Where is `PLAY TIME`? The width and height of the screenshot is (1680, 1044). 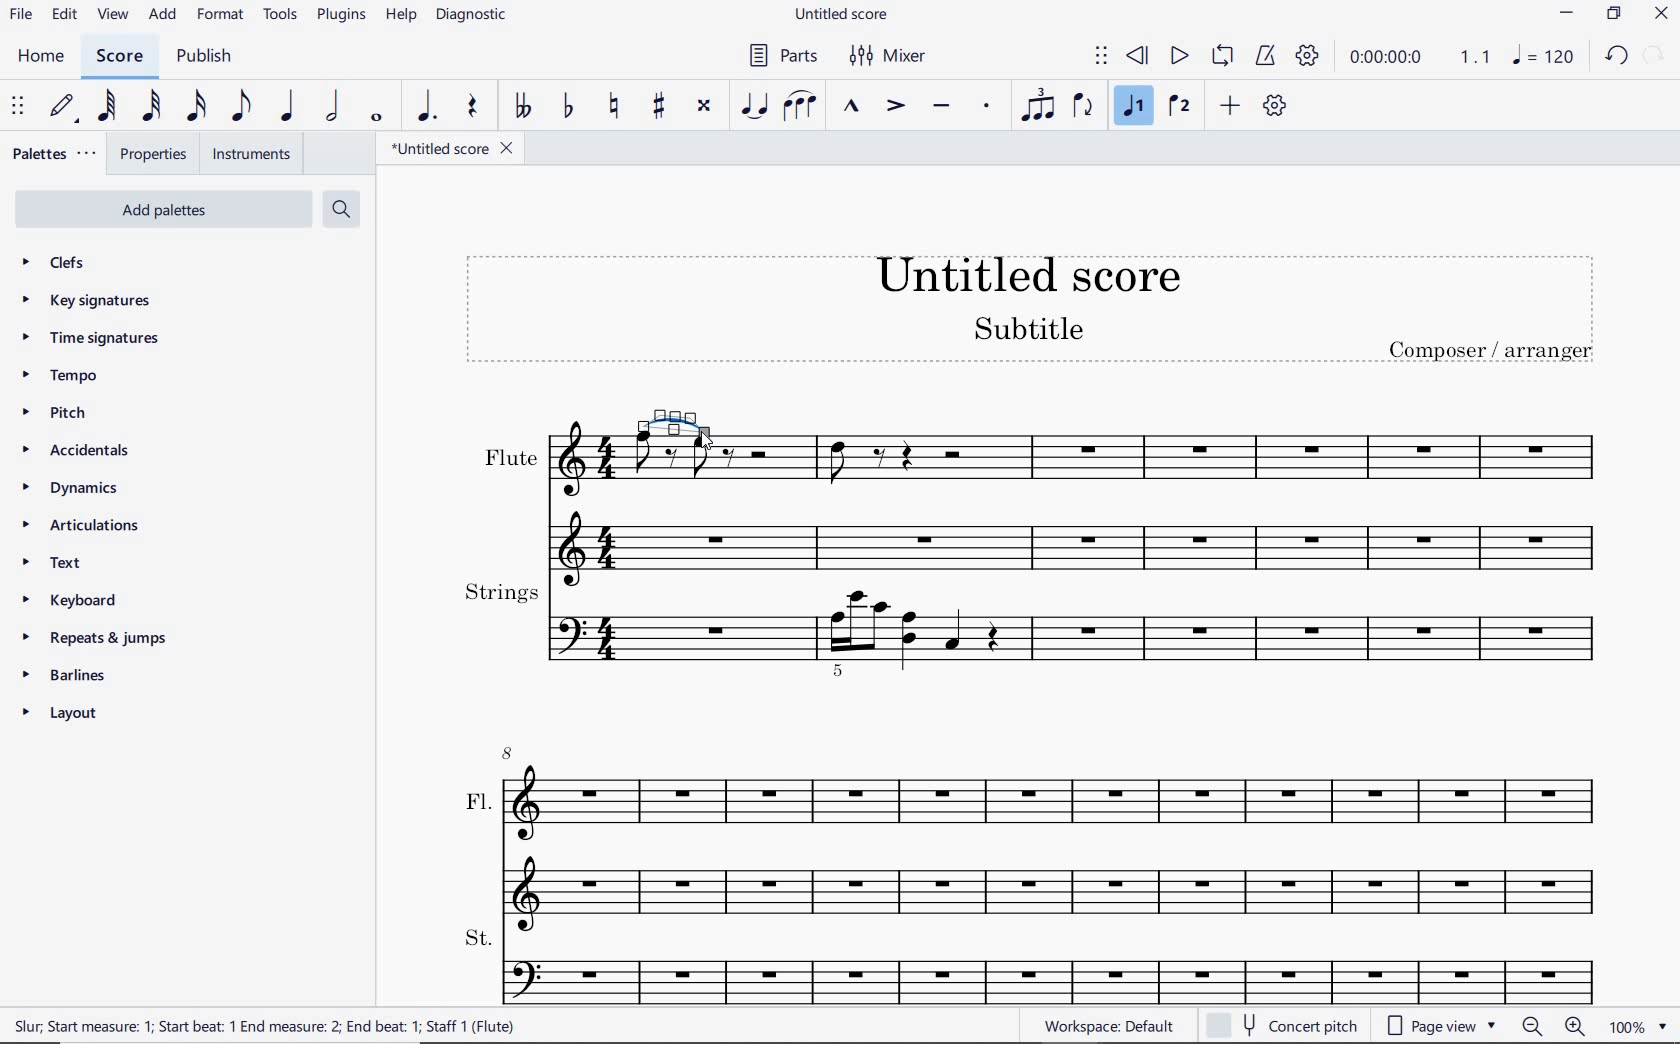
PLAY TIME is located at coordinates (1422, 60).